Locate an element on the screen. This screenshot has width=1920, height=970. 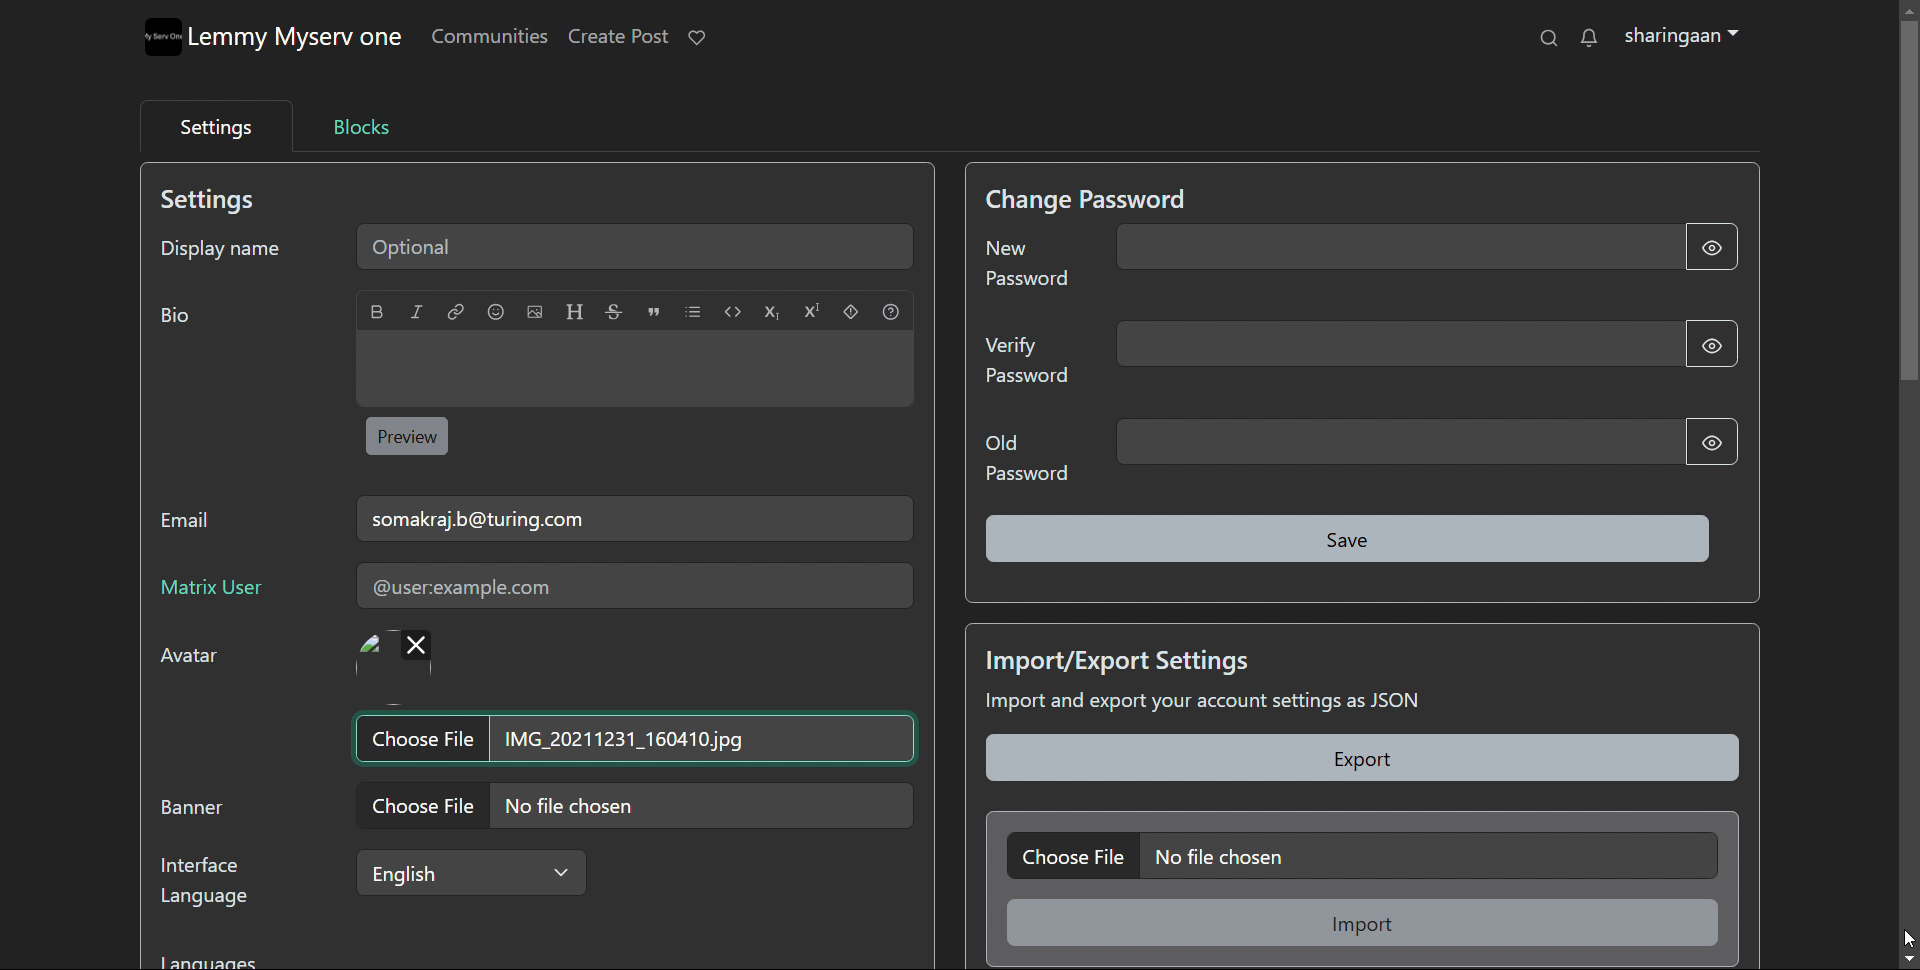
email is located at coordinates (634, 518).